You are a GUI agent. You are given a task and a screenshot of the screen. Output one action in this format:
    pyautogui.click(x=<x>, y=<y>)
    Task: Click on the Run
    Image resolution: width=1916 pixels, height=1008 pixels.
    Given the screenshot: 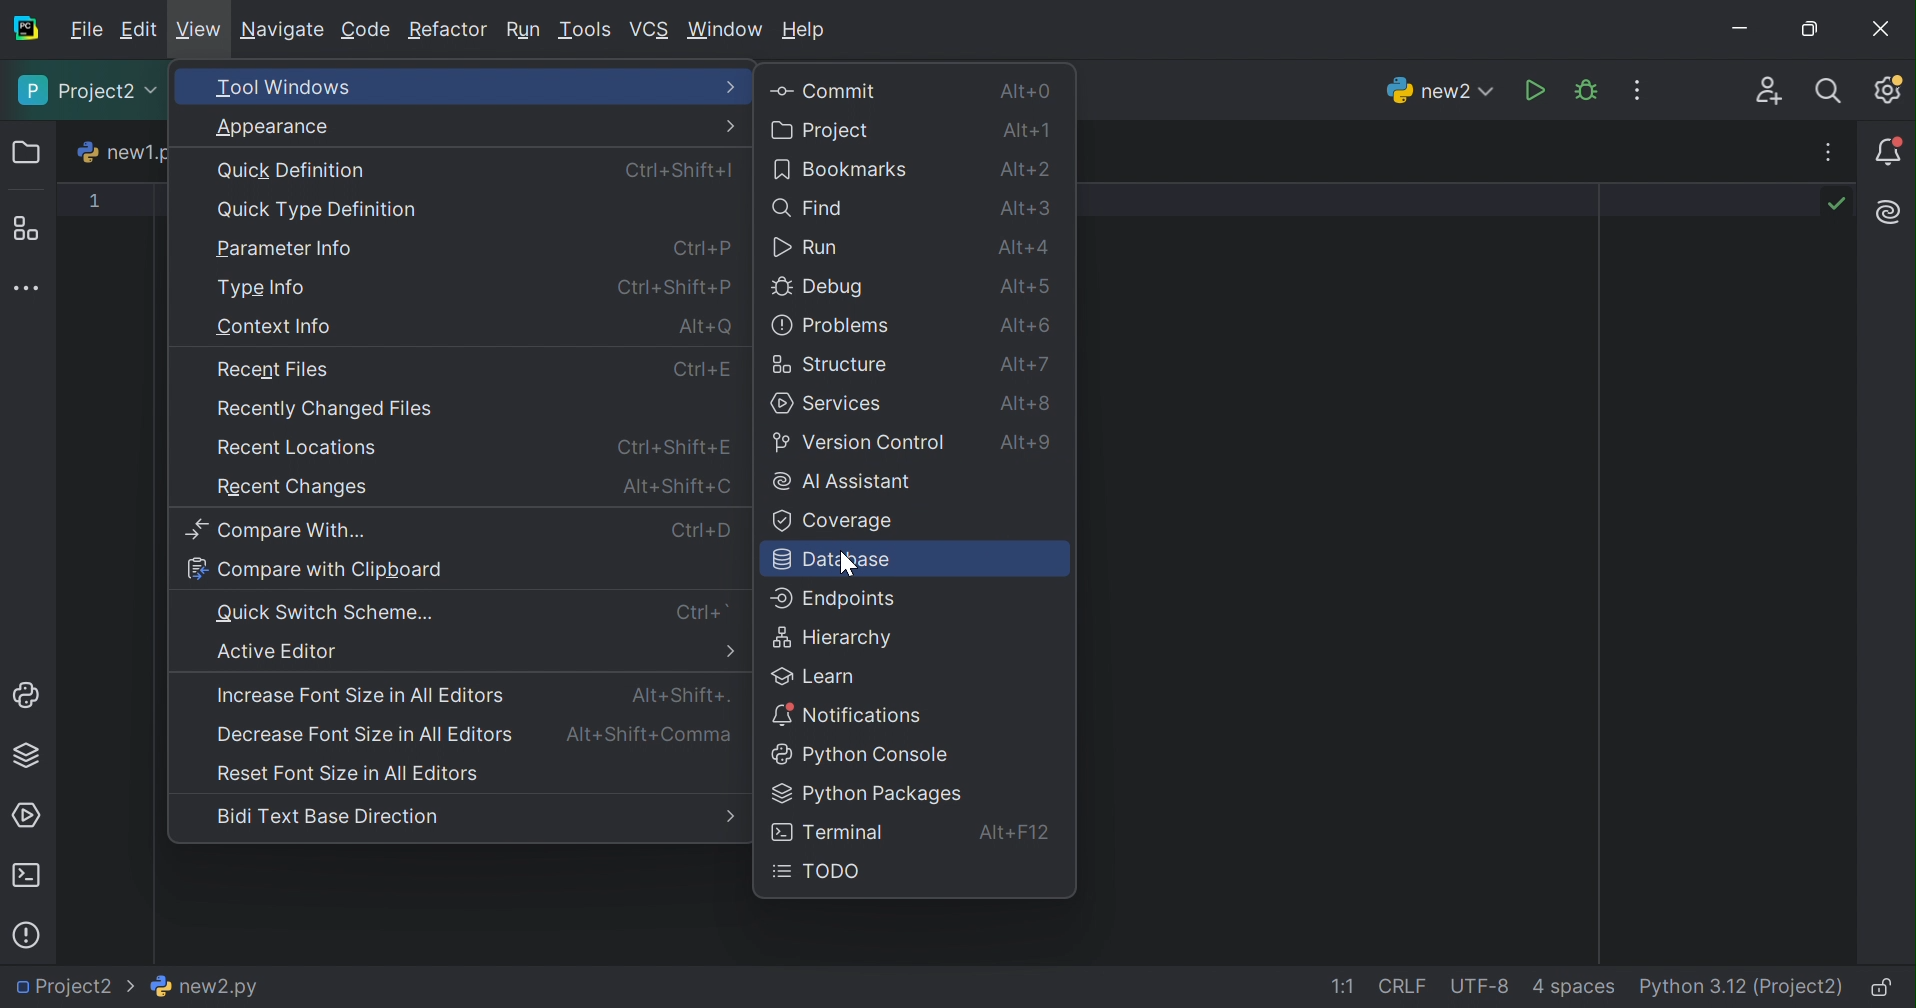 What is the action you would take?
    pyautogui.click(x=1538, y=91)
    